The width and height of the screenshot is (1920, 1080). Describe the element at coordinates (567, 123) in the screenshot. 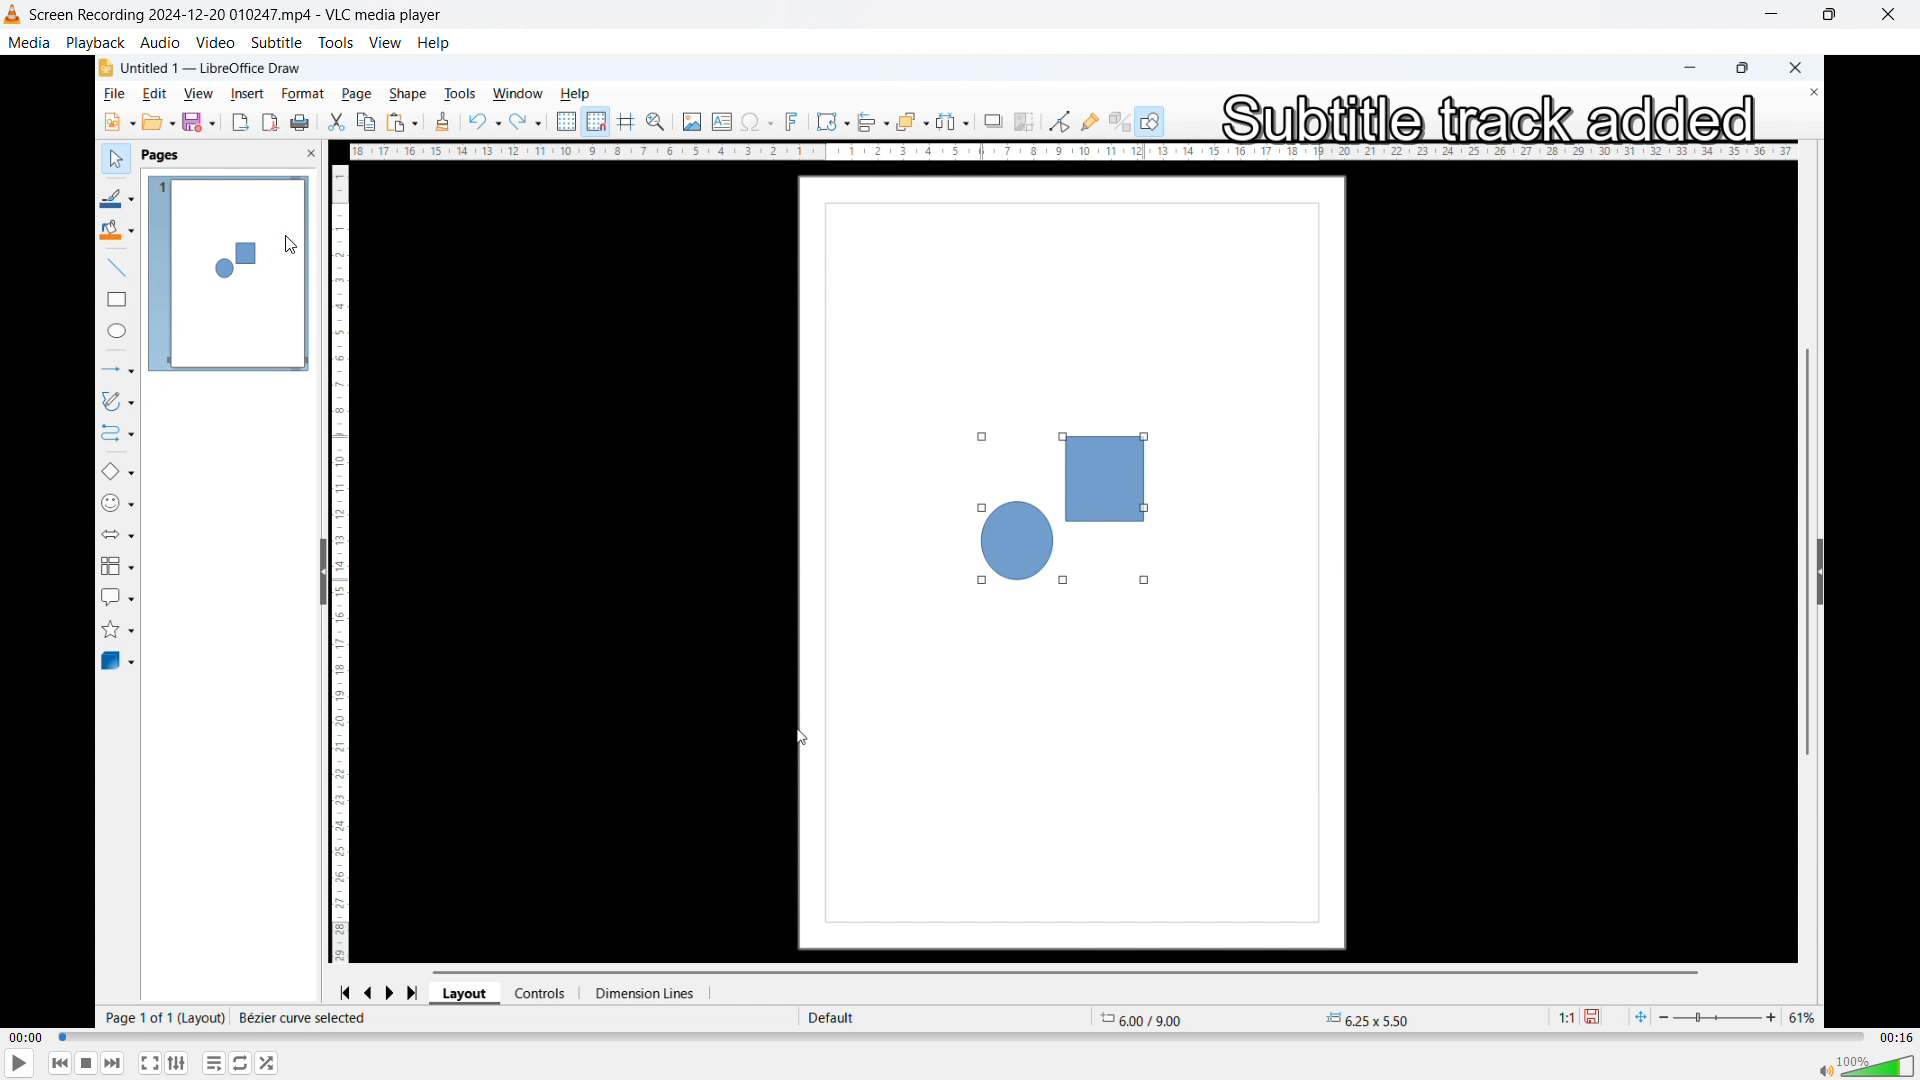

I see `display grid` at that location.